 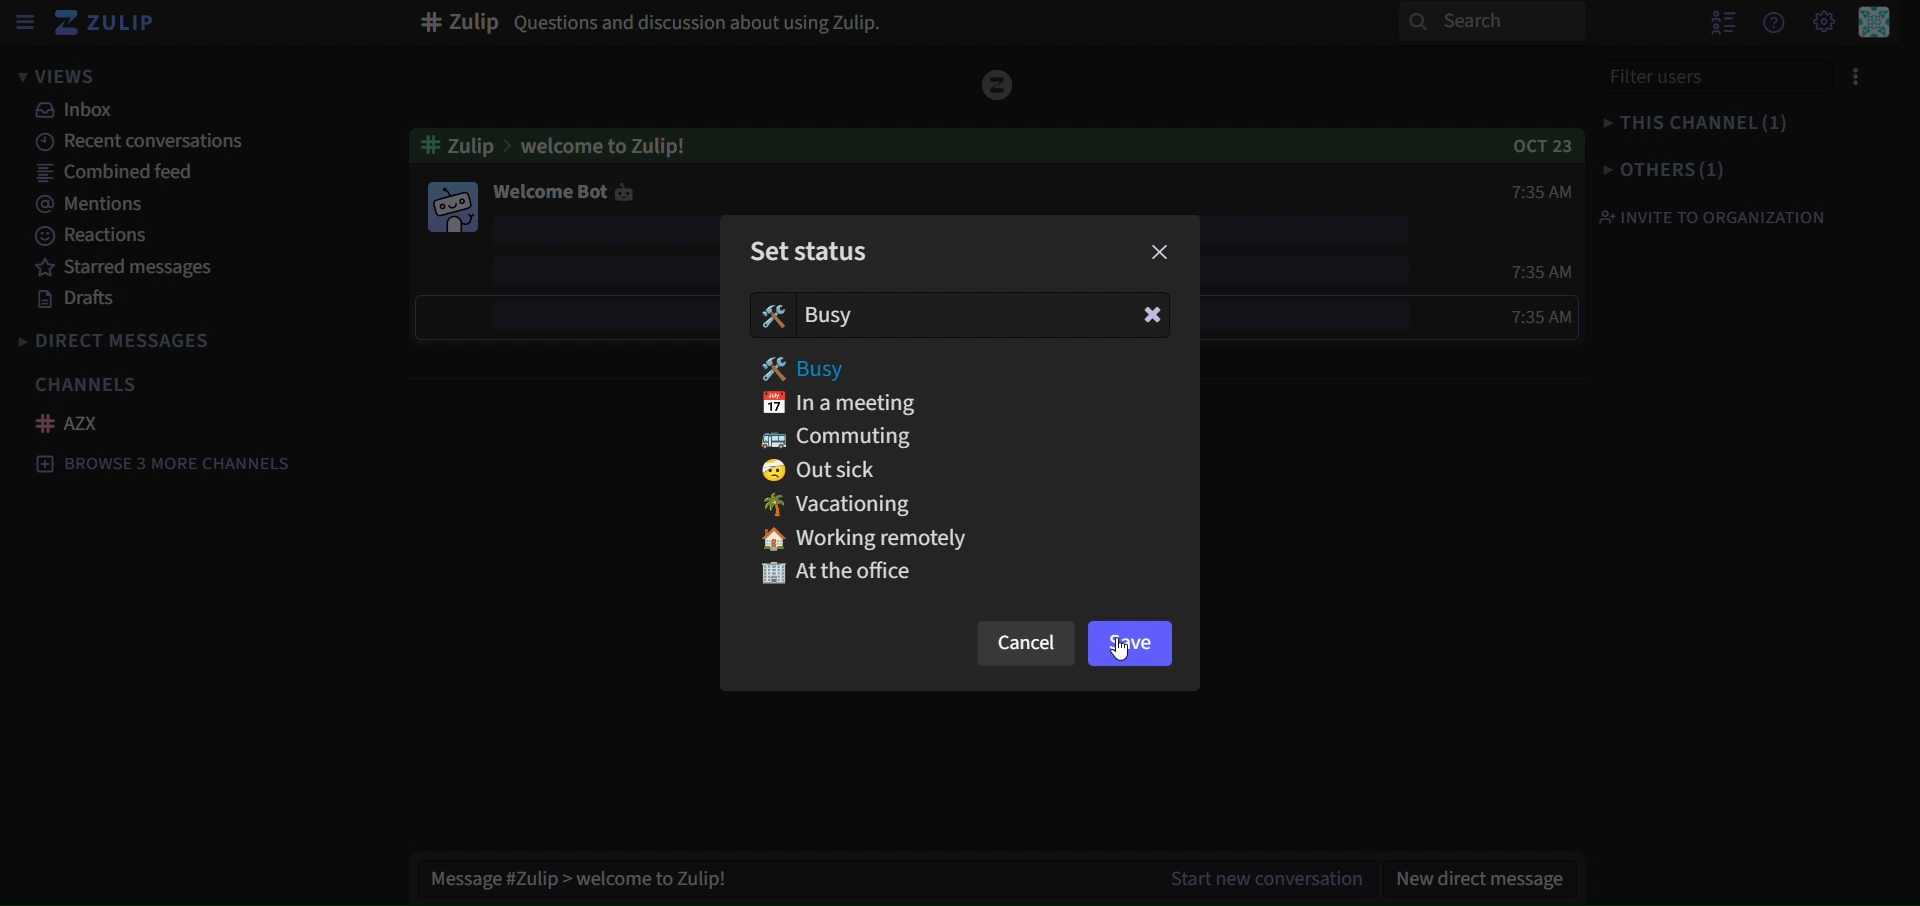 I want to click on At the office, so click(x=836, y=573).